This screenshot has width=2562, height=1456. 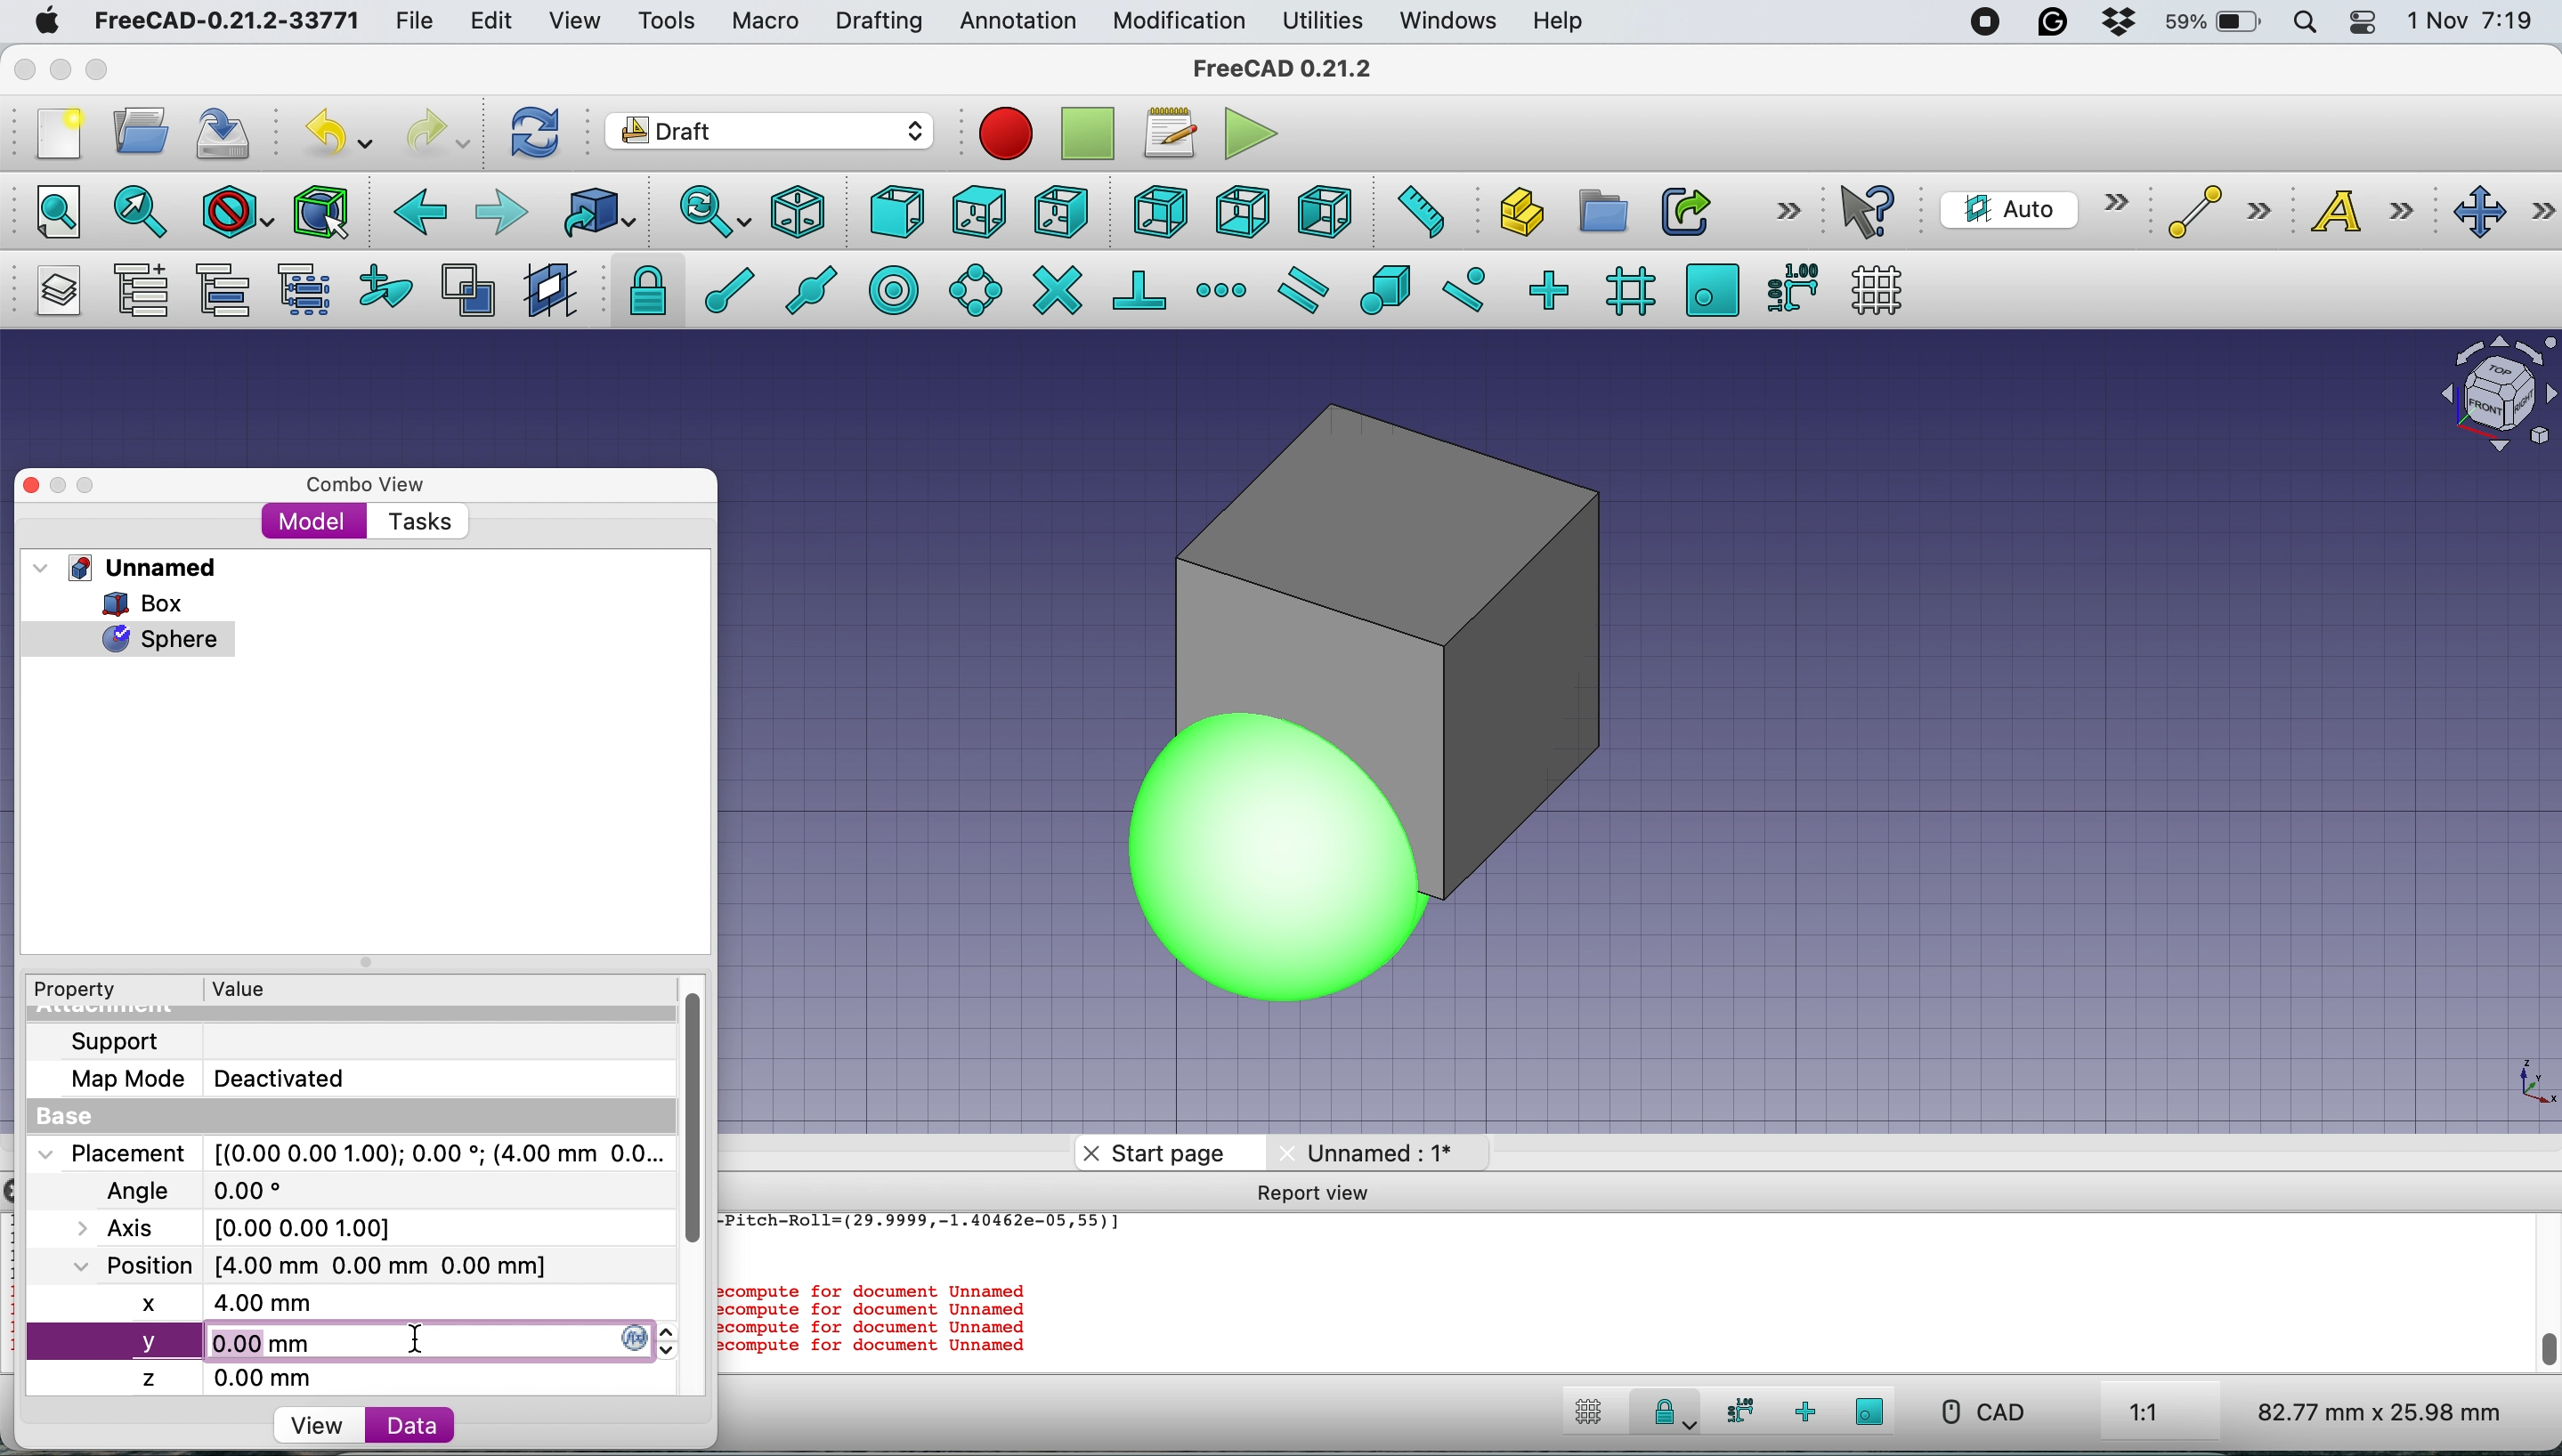 I want to click on close tab, so click(x=1090, y=1152).